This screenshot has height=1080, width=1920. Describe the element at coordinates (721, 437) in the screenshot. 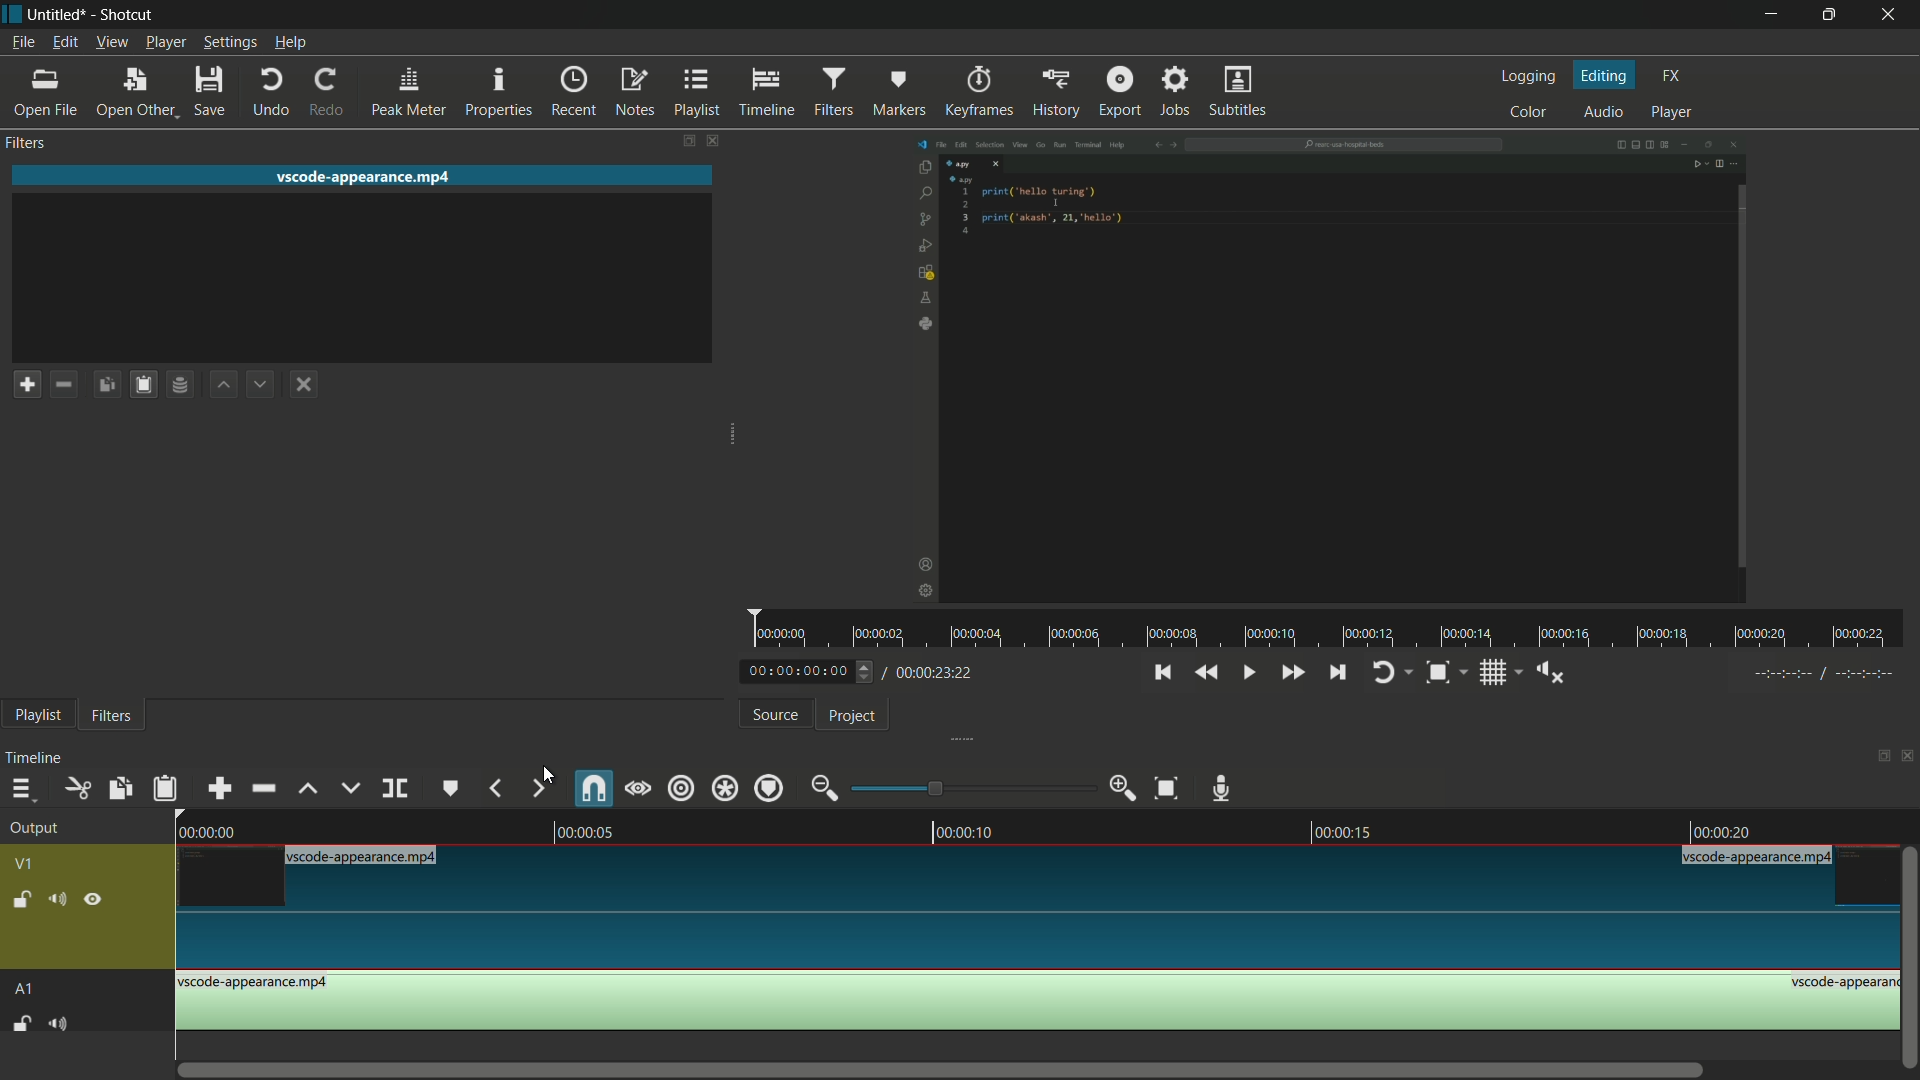

I see `expand` at that location.